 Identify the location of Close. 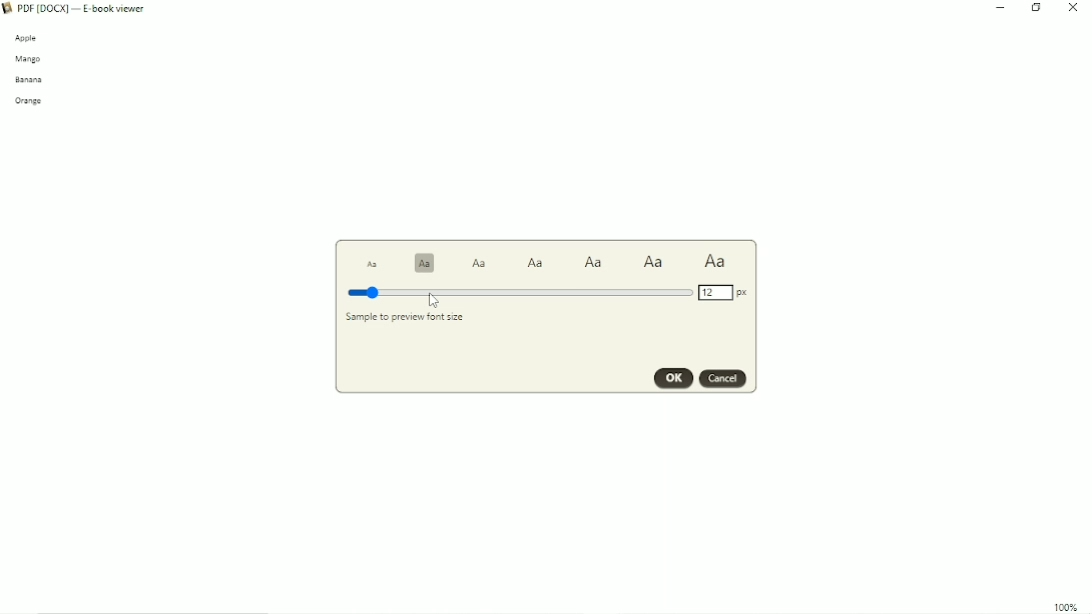
(1074, 9).